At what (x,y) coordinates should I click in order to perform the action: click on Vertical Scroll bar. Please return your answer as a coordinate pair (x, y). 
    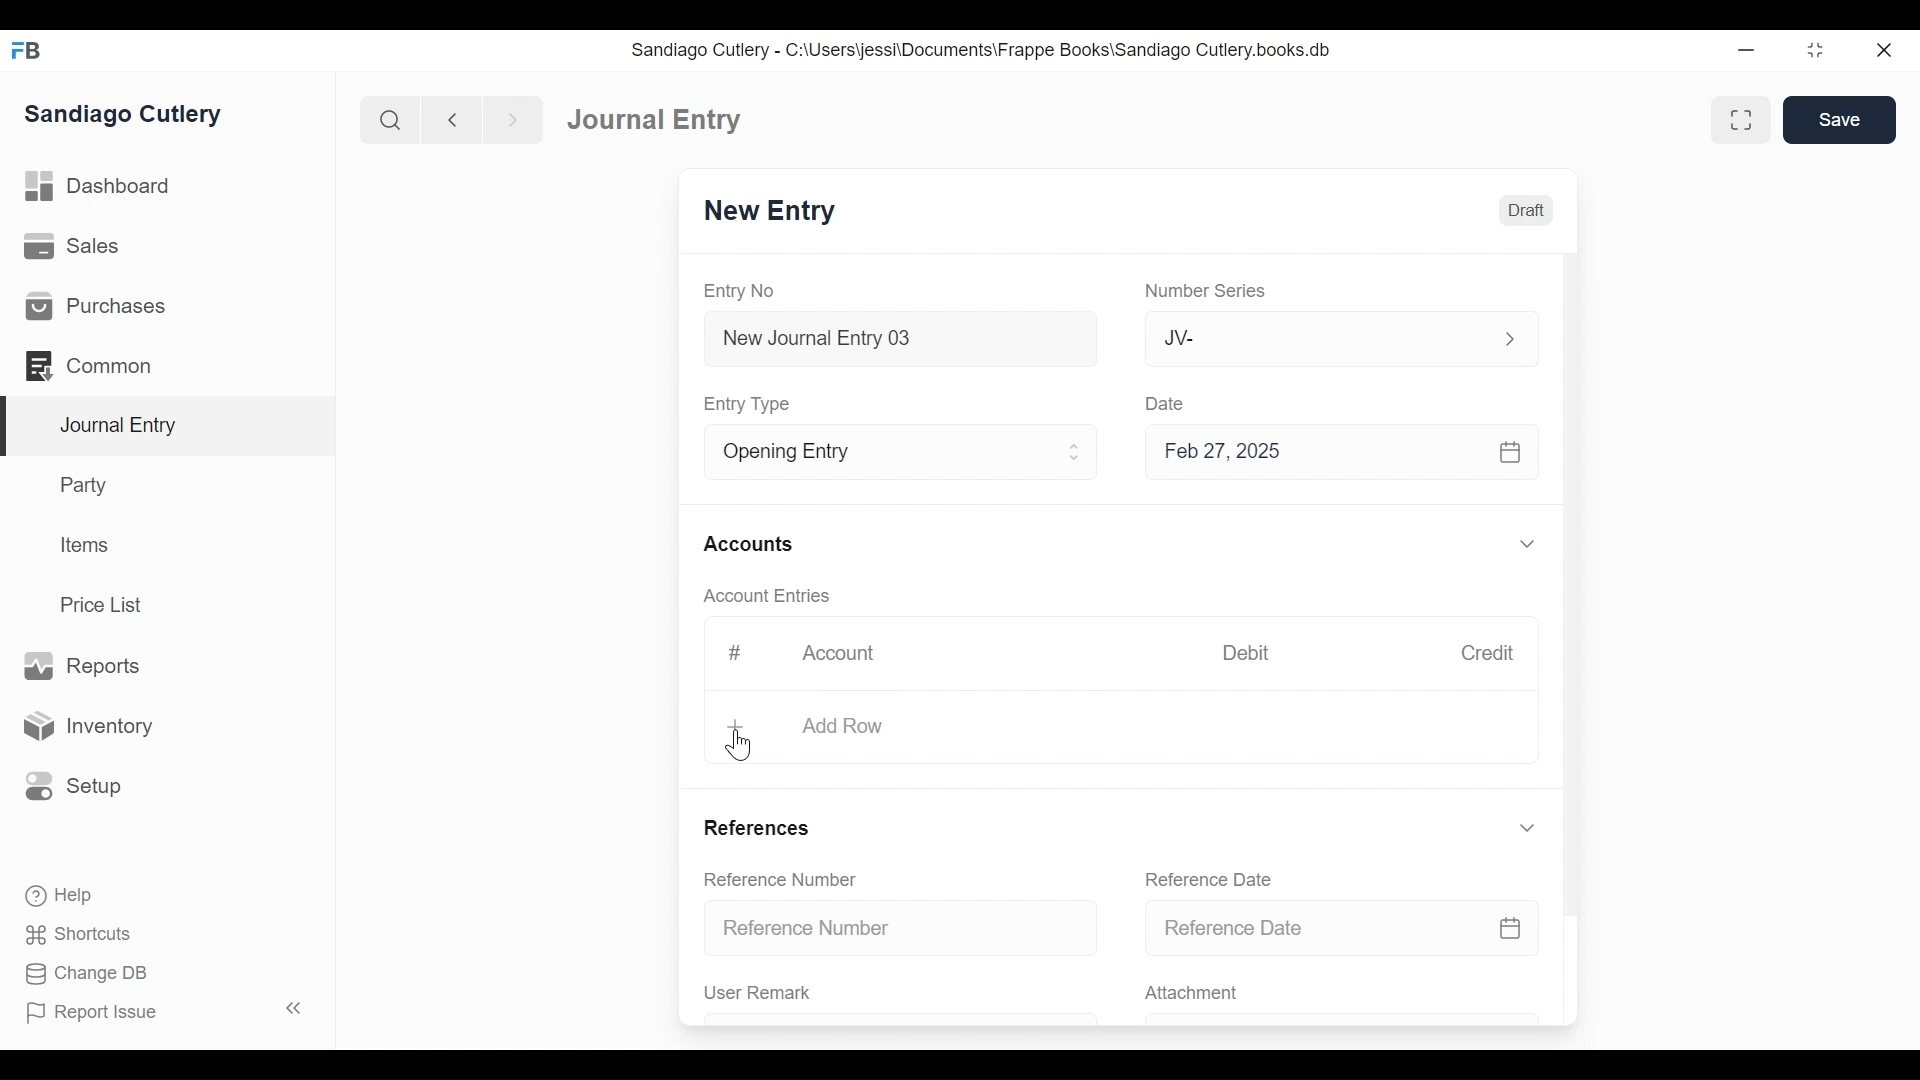
    Looking at the image, I should click on (1573, 579).